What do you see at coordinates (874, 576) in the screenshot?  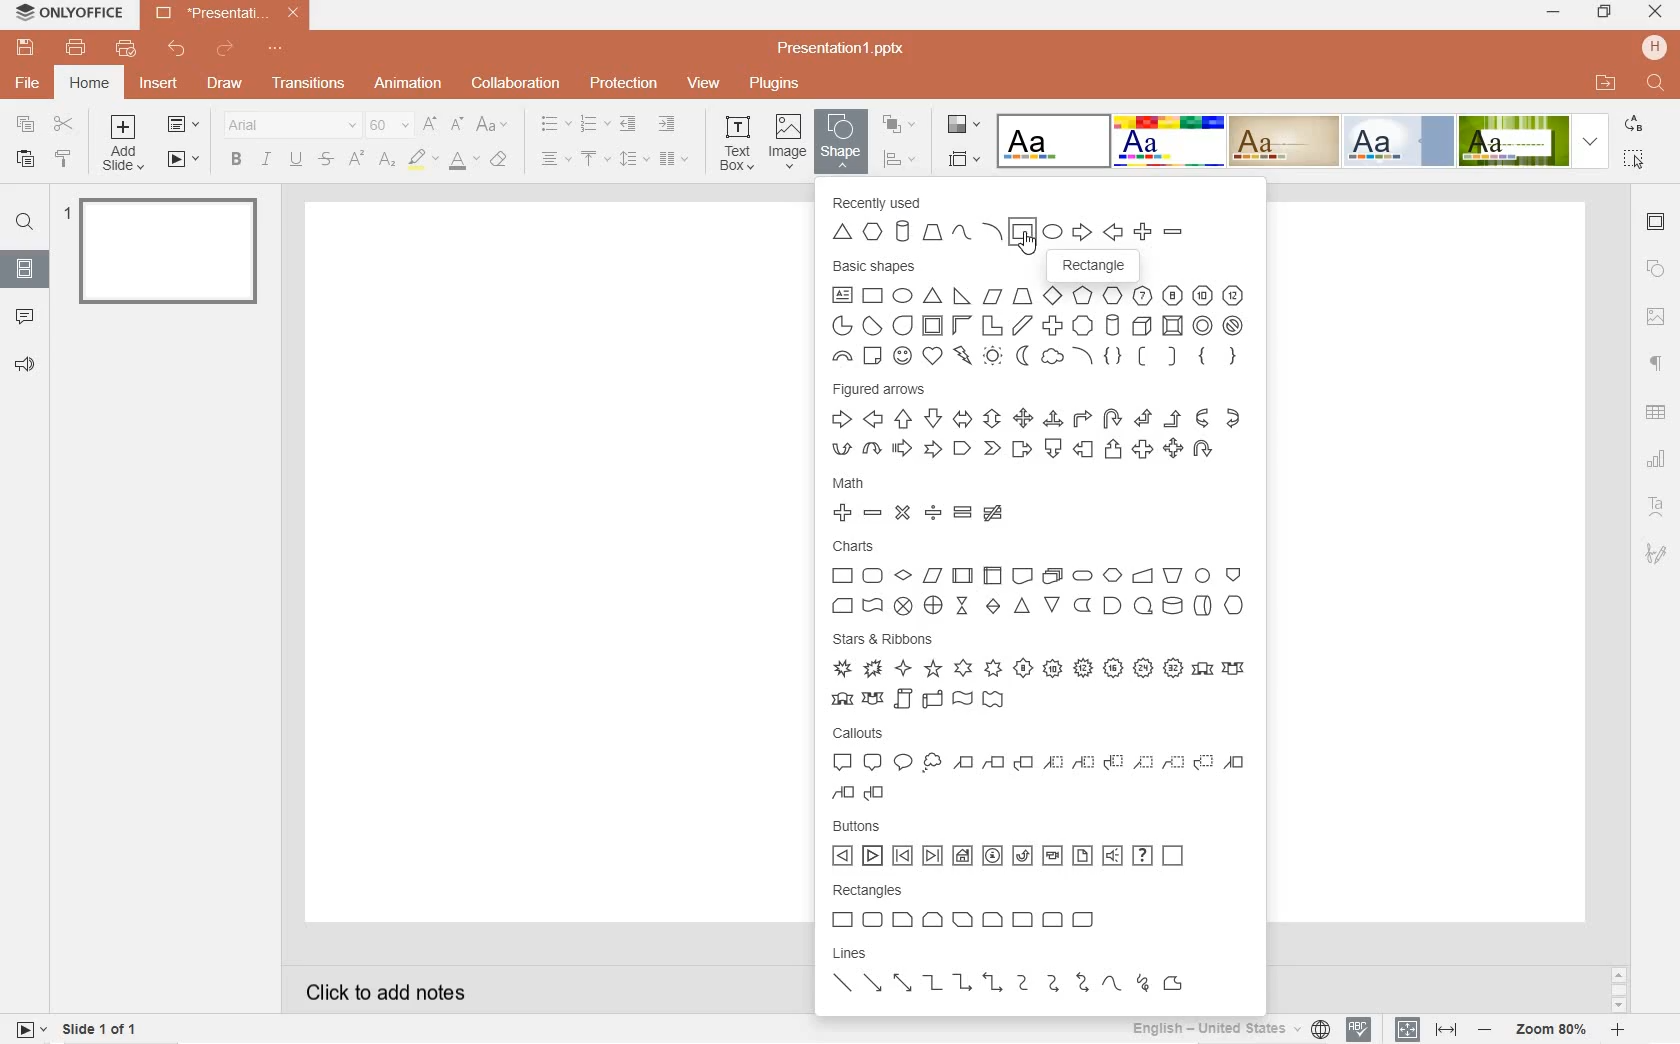 I see `Alternate Process` at bounding box center [874, 576].